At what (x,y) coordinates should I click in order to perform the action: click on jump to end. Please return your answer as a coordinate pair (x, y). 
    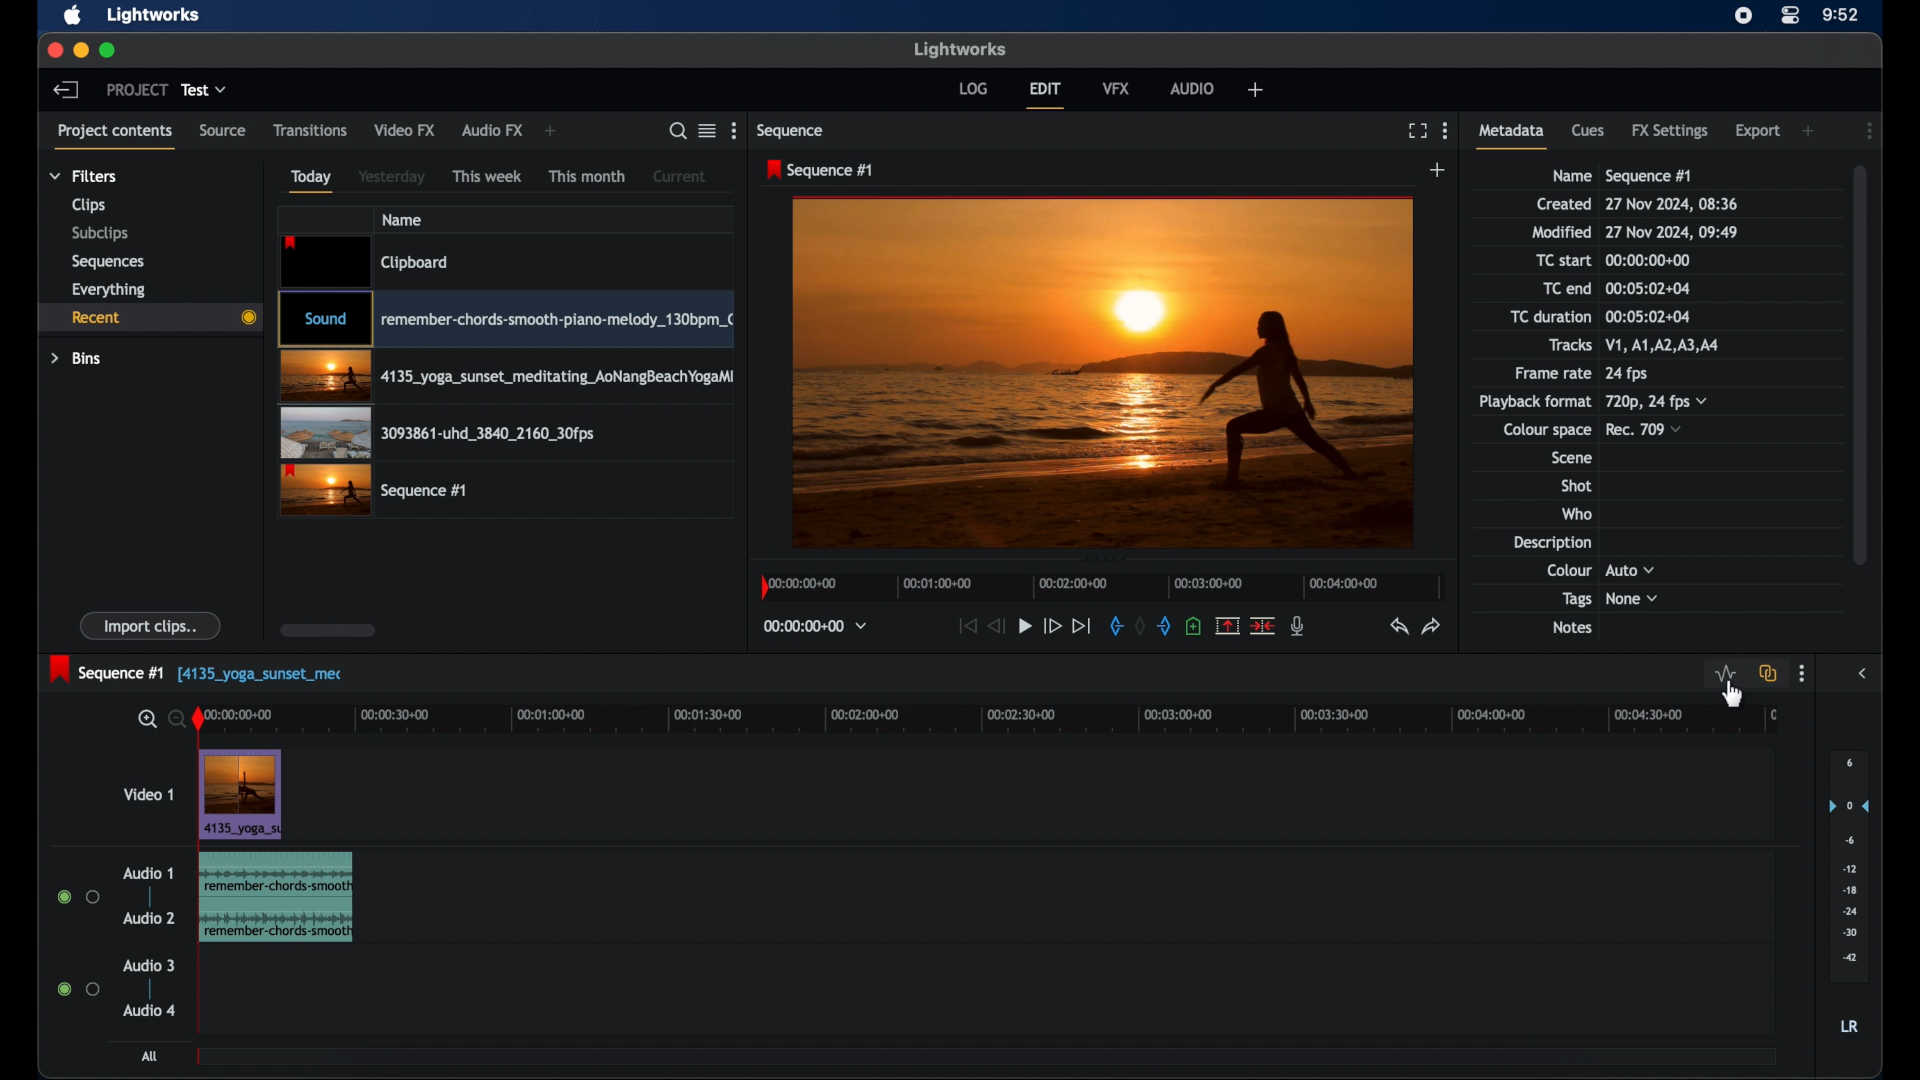
    Looking at the image, I should click on (1082, 626).